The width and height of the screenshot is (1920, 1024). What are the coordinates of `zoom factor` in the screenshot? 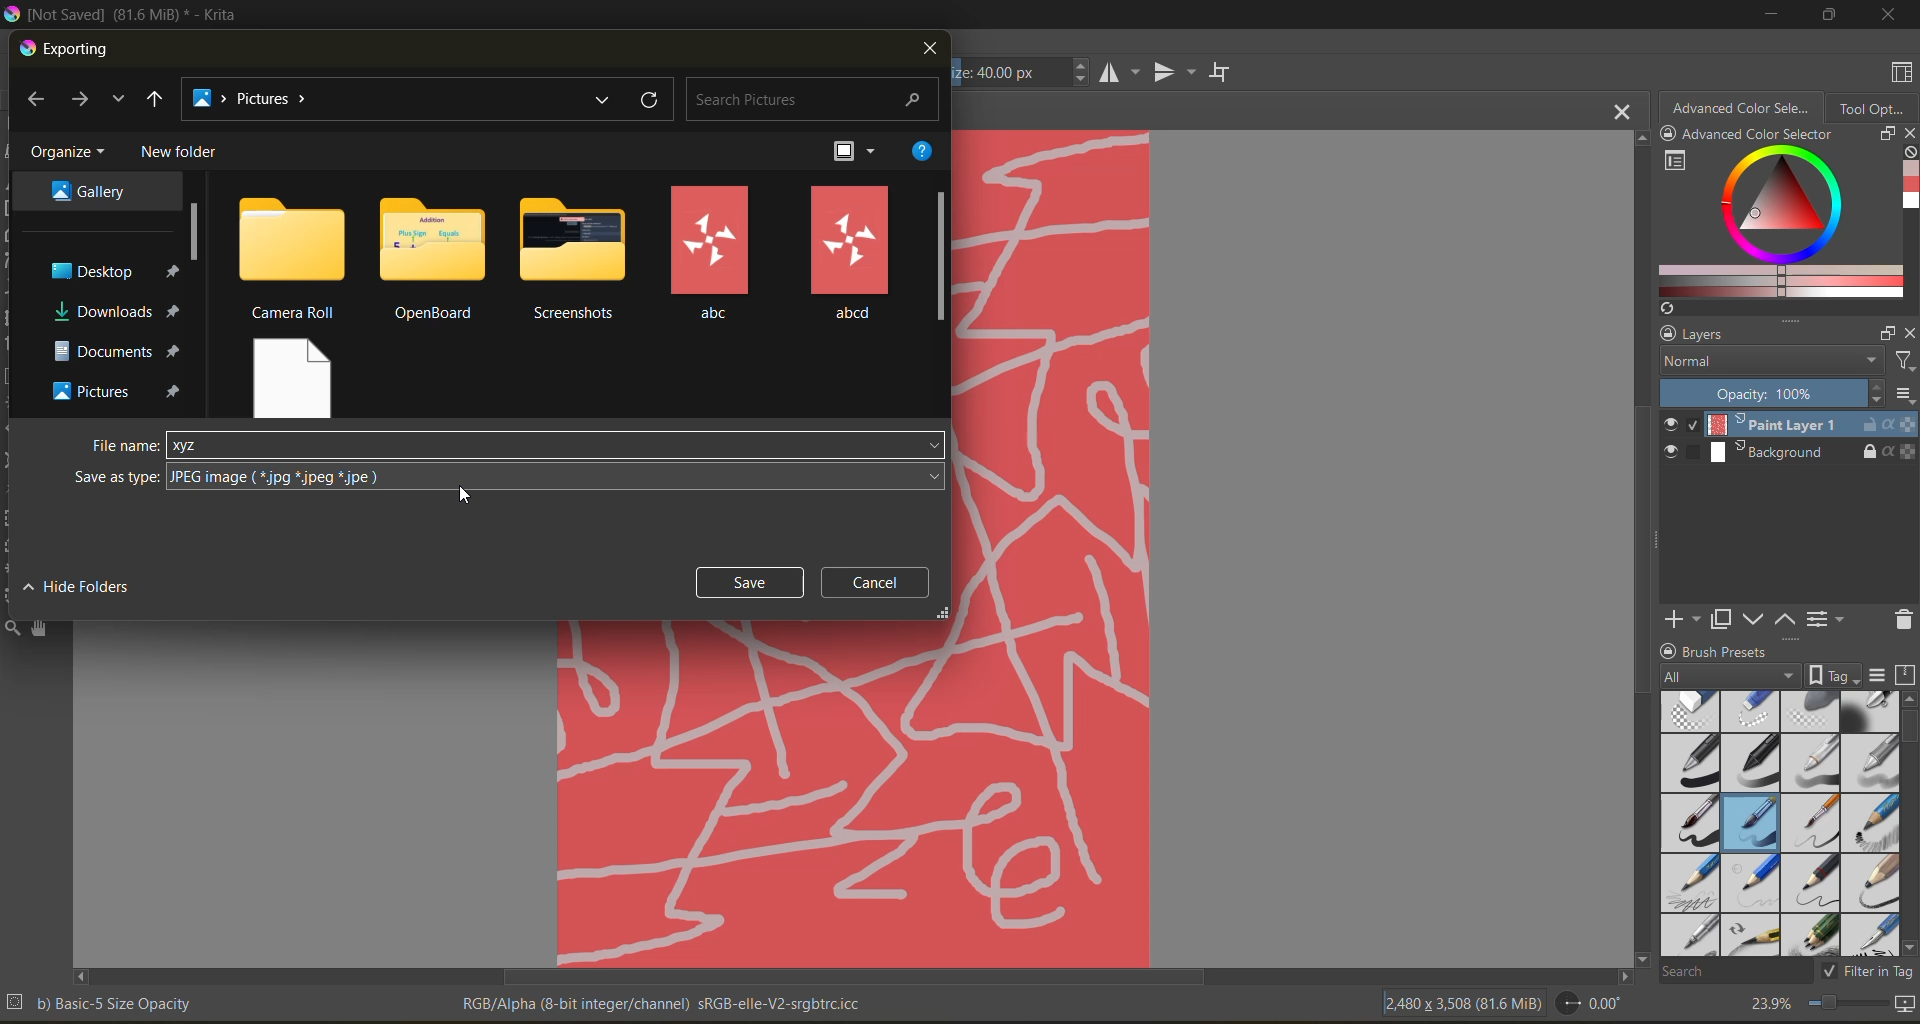 It's located at (1767, 1005).